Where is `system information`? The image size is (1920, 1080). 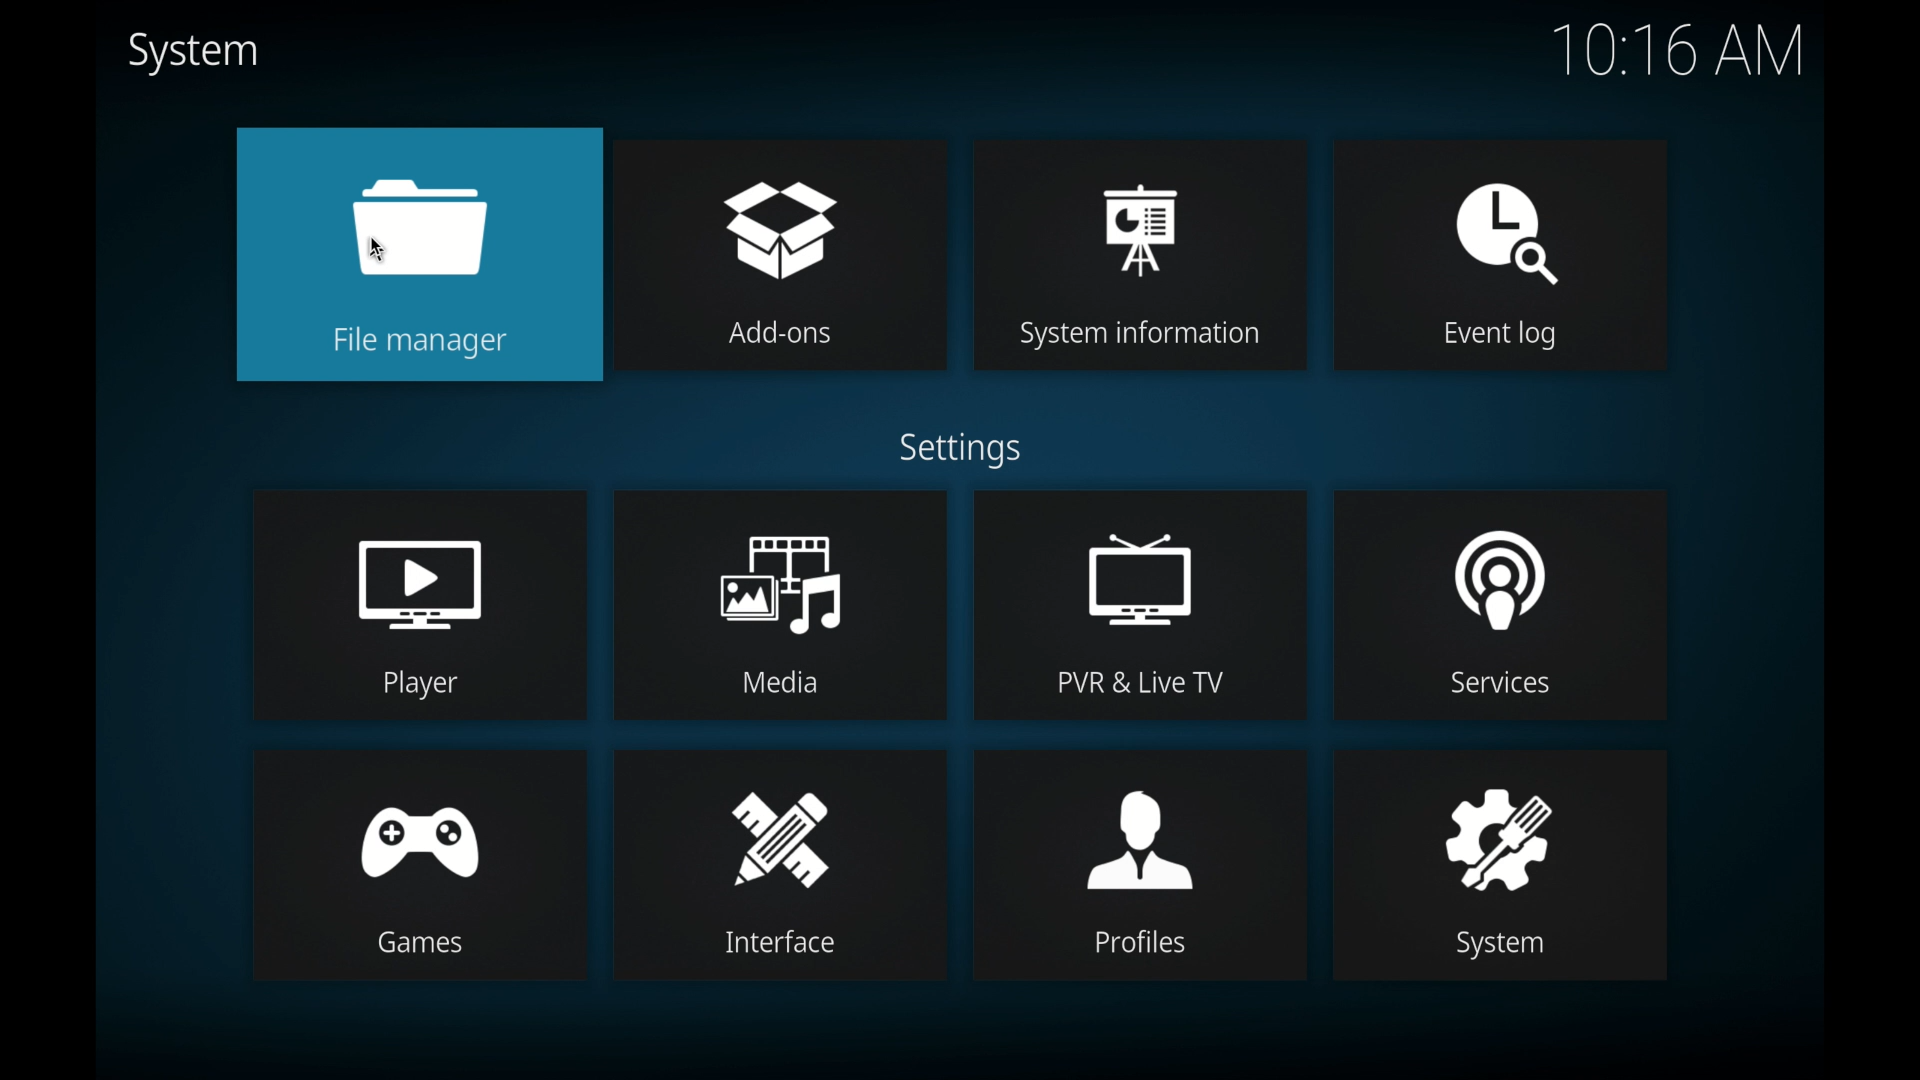 system information is located at coordinates (1139, 255).